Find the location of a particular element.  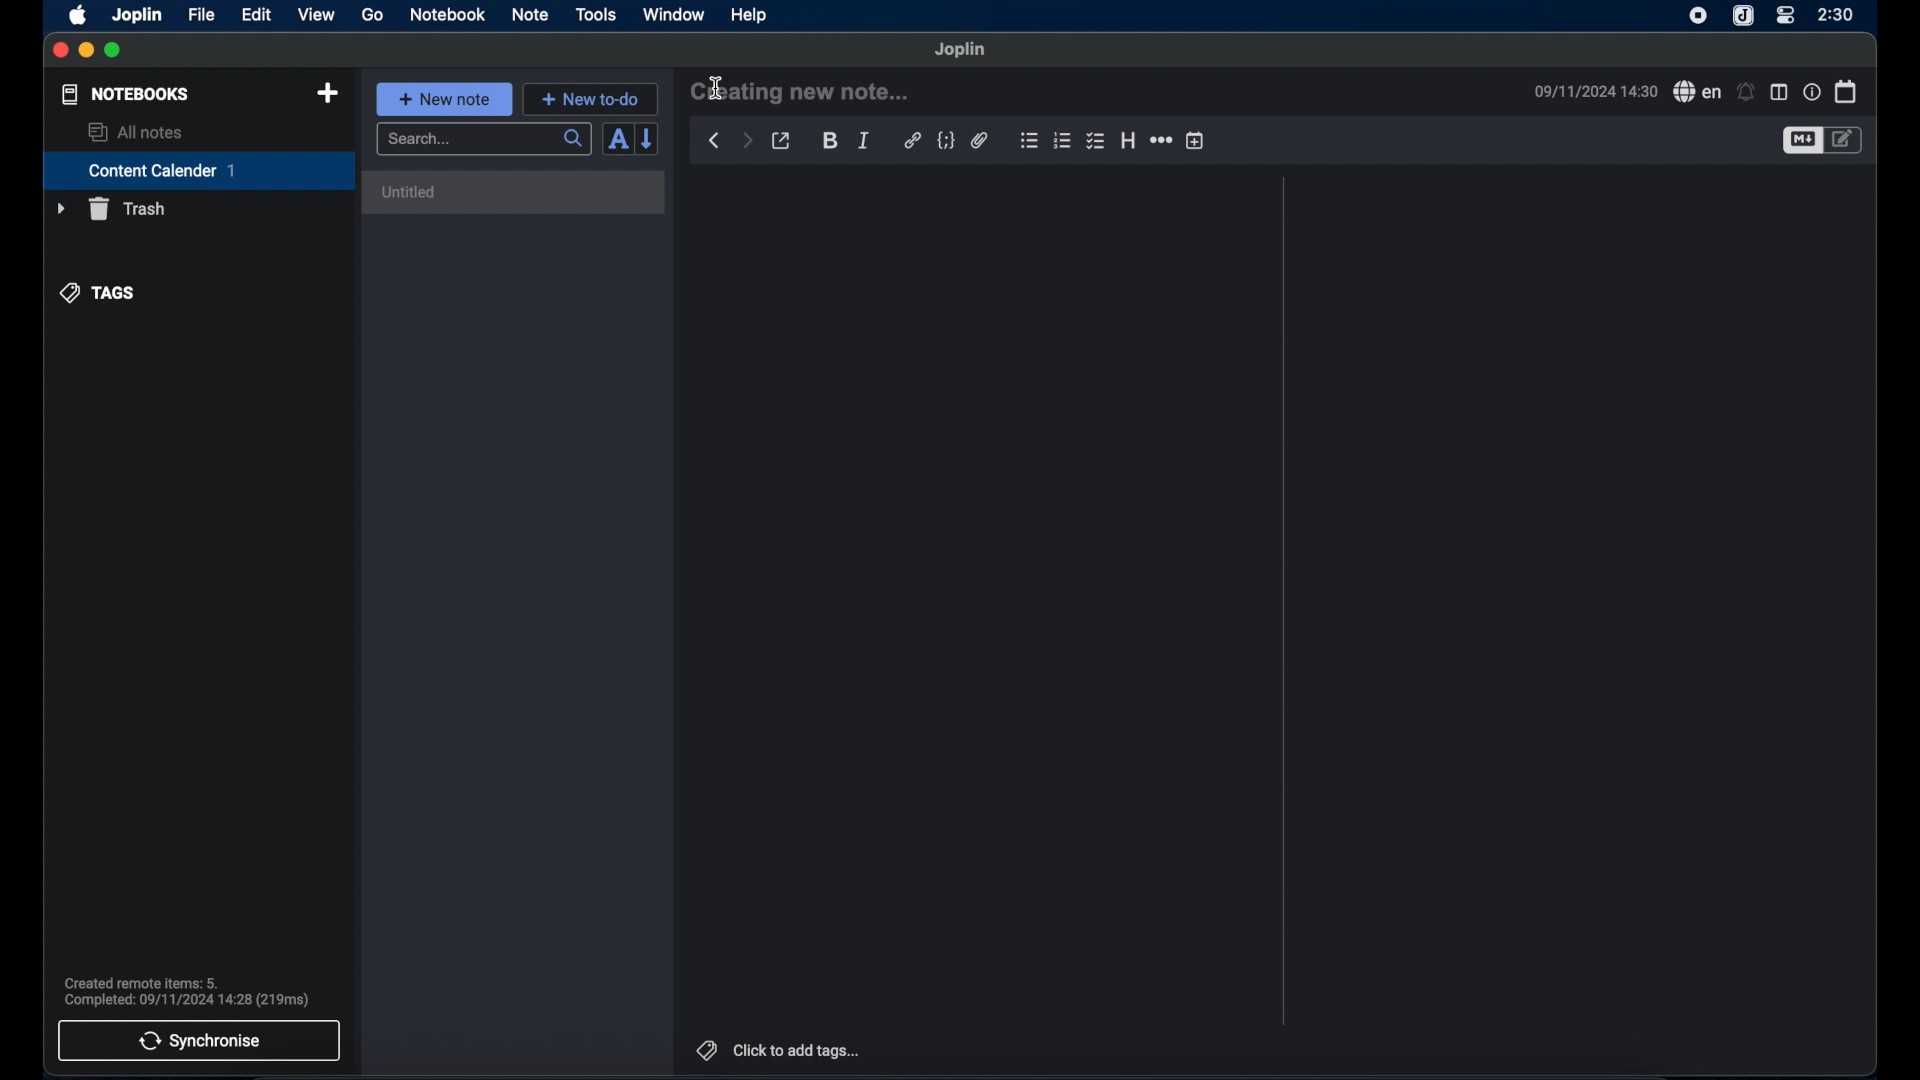

joplin is located at coordinates (137, 15).